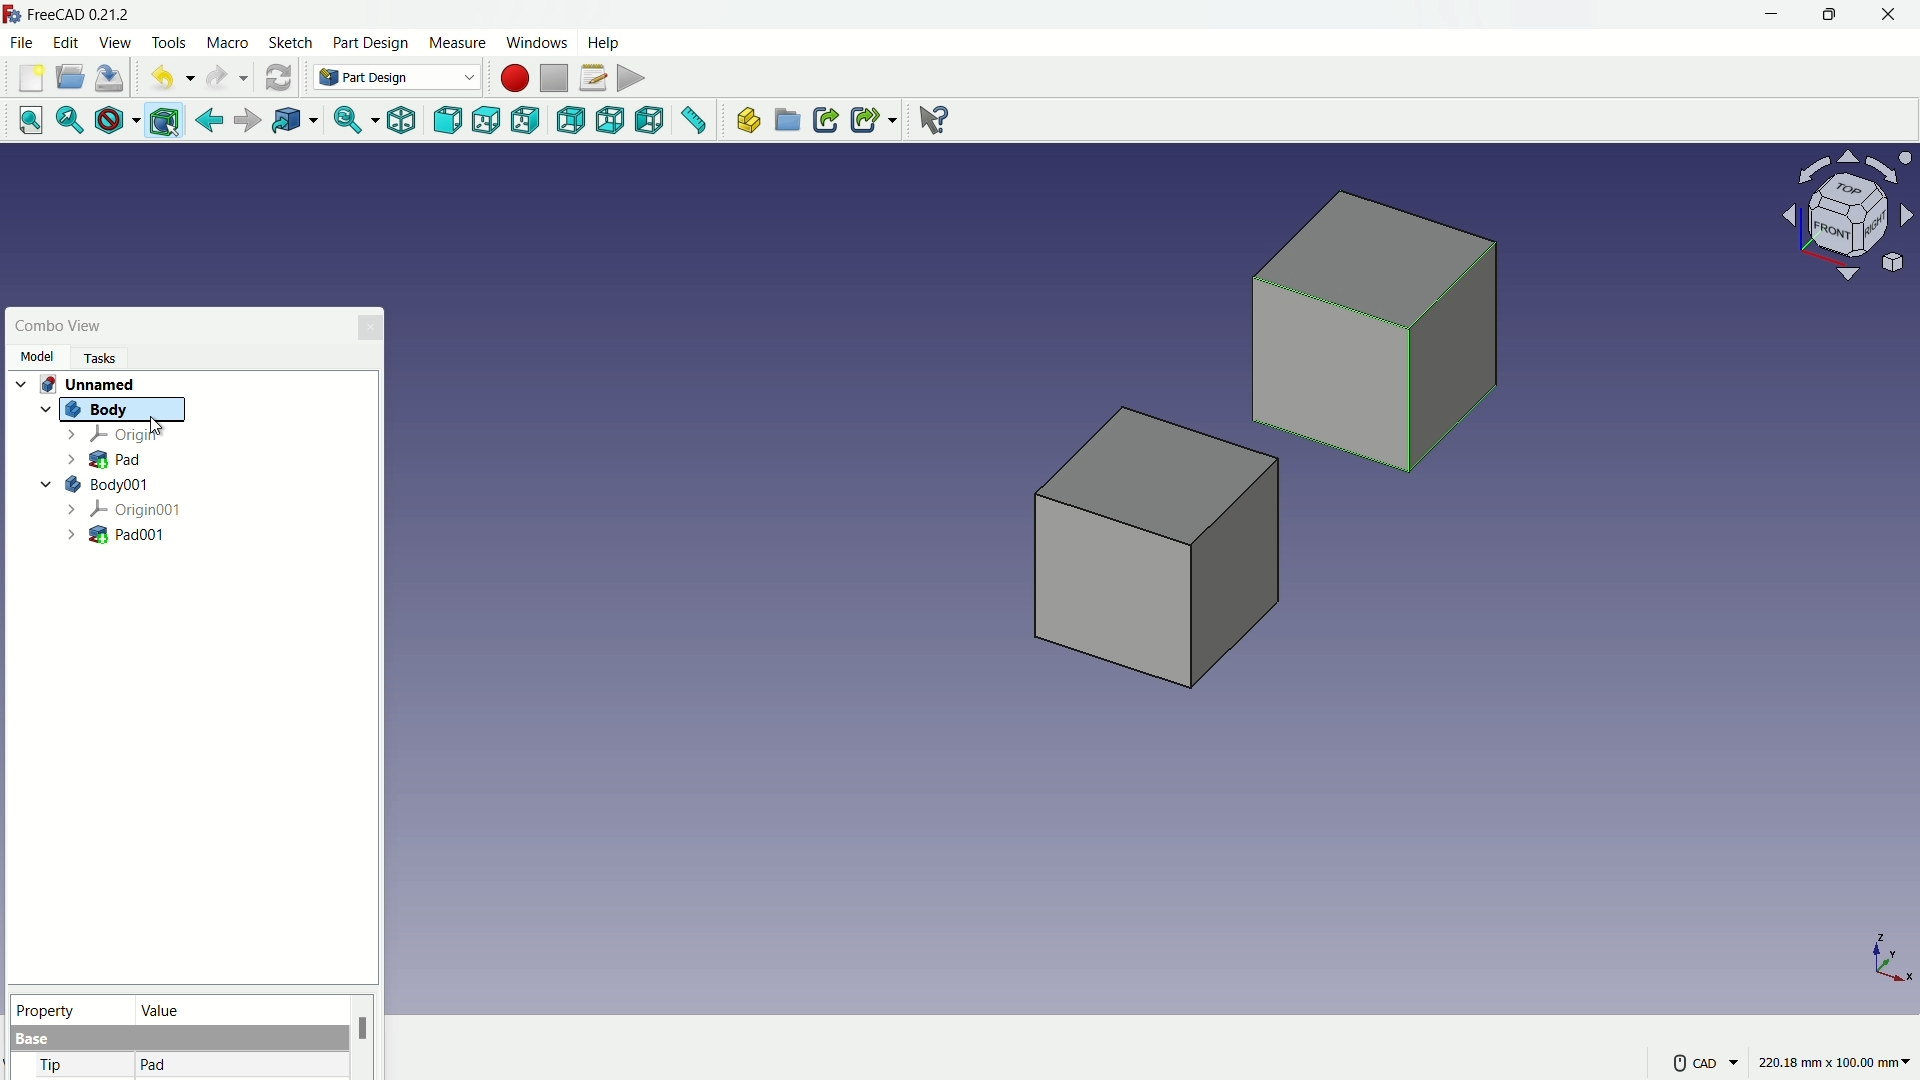 The height and width of the screenshot is (1080, 1920). What do you see at coordinates (118, 536) in the screenshot?
I see `pad001` at bounding box center [118, 536].